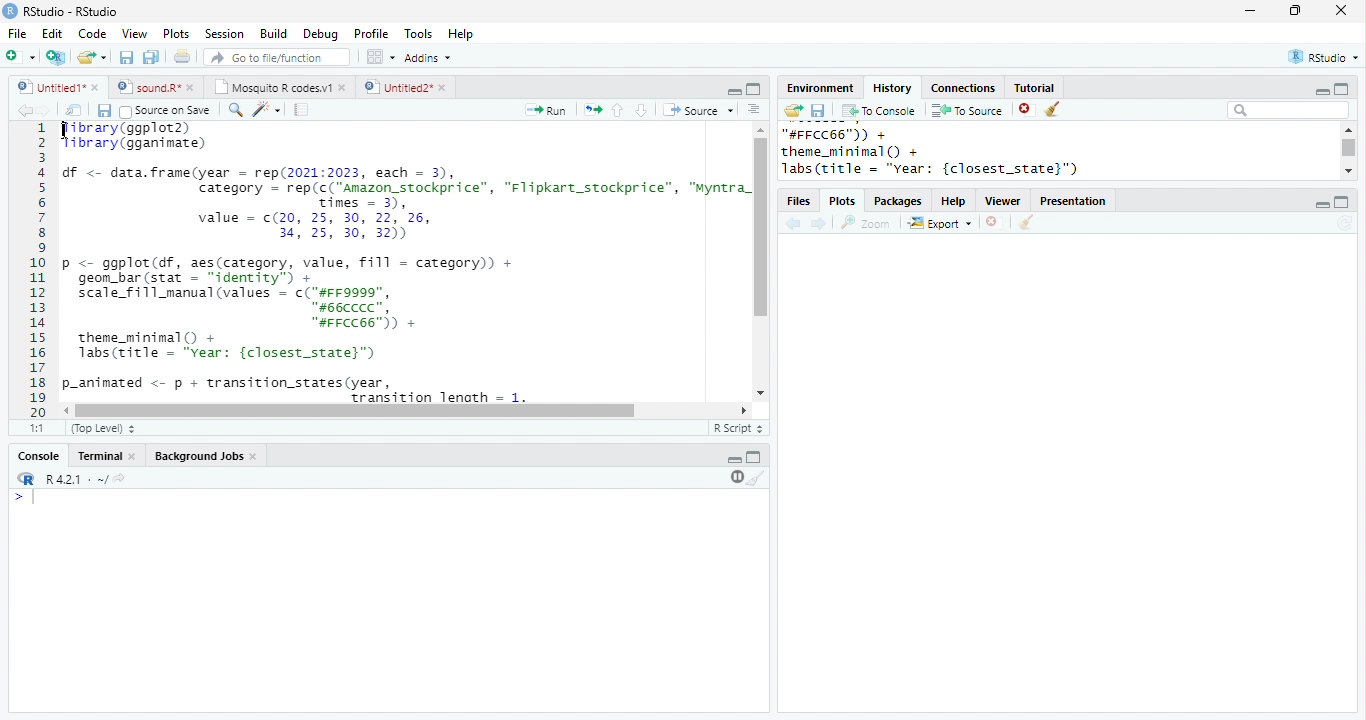 This screenshot has height=720, width=1366. Describe the element at coordinates (1052, 109) in the screenshot. I see `clear` at that location.